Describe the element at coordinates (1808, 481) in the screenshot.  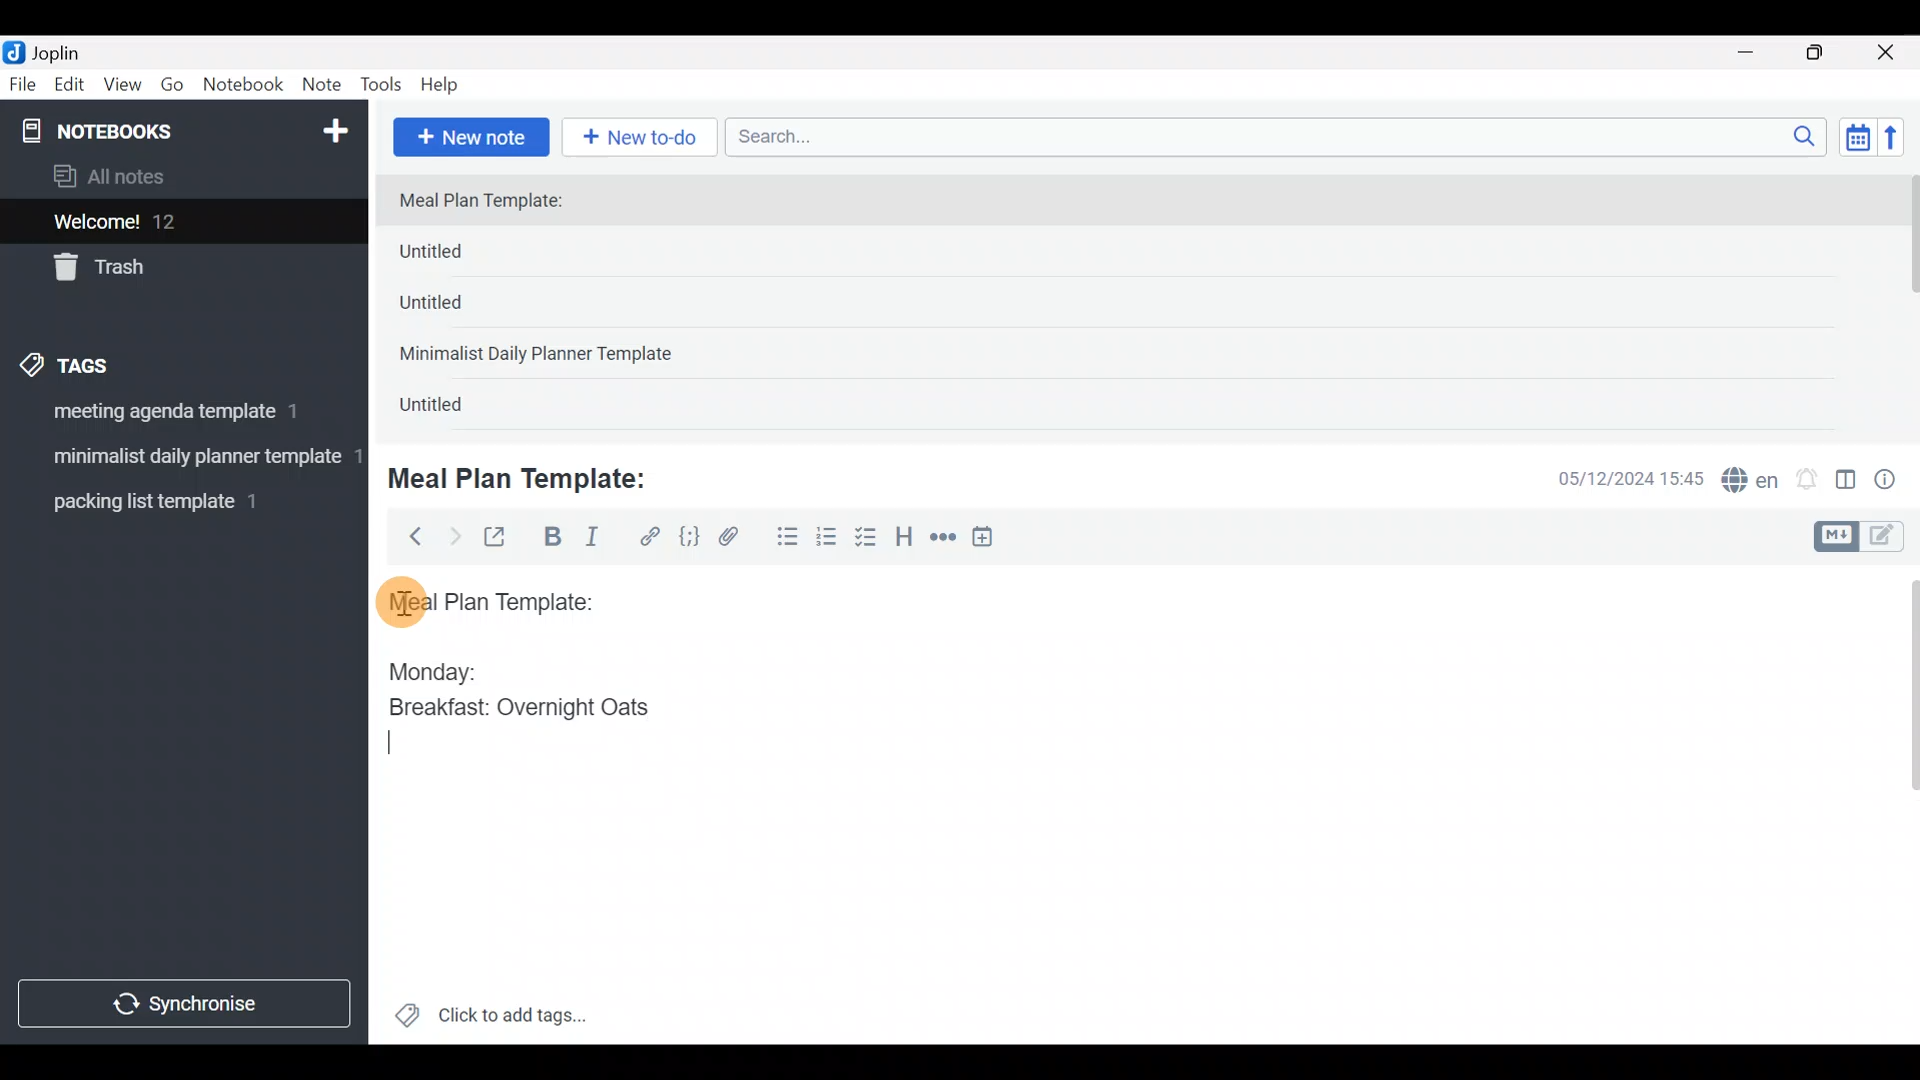
I see `Set alarm` at that location.